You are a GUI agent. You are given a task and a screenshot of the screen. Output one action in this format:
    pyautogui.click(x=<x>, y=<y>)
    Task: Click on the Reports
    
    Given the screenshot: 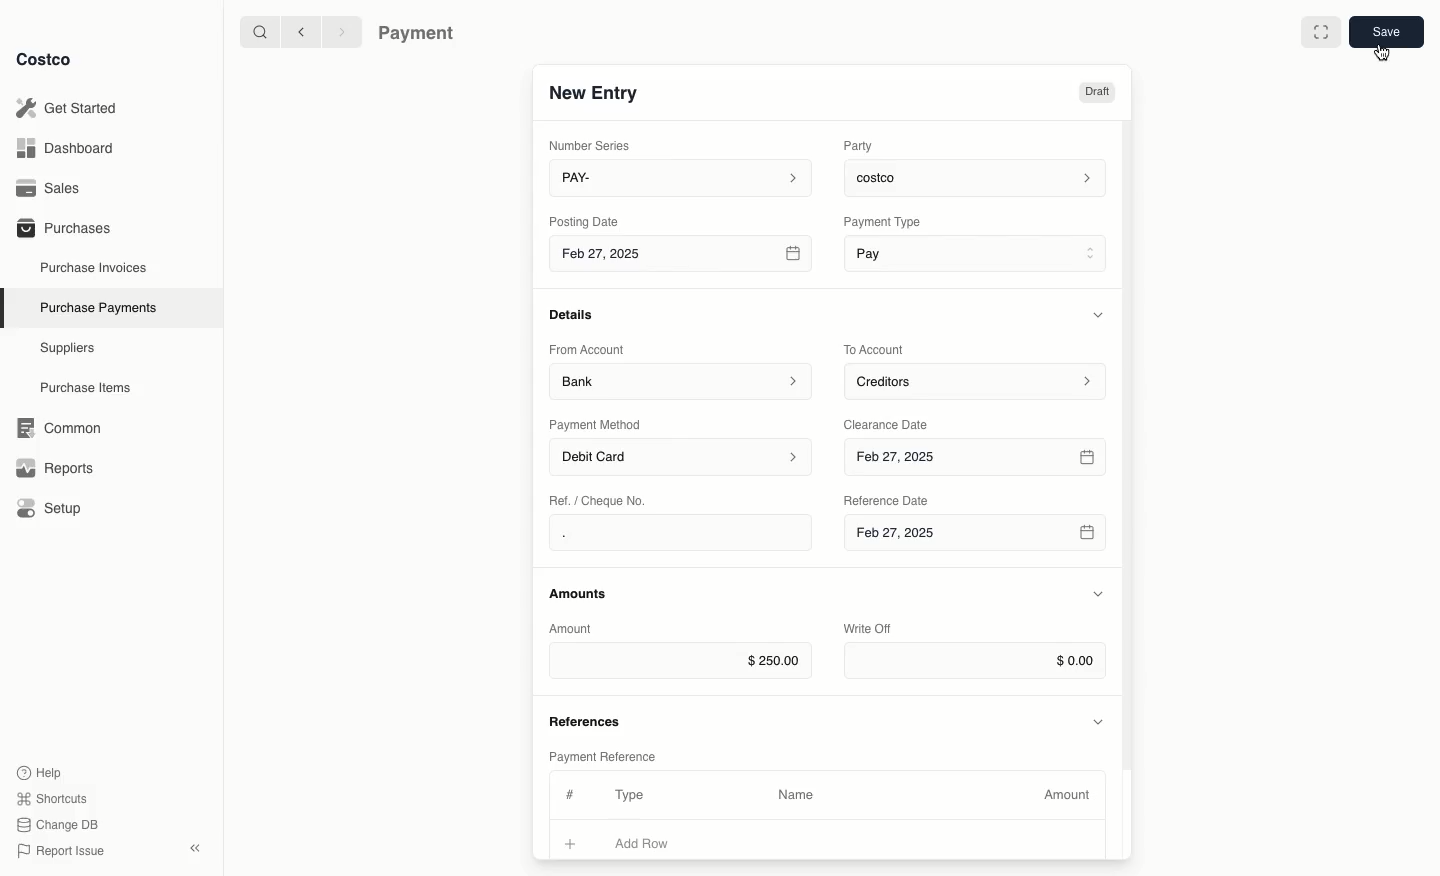 What is the action you would take?
    pyautogui.click(x=52, y=465)
    